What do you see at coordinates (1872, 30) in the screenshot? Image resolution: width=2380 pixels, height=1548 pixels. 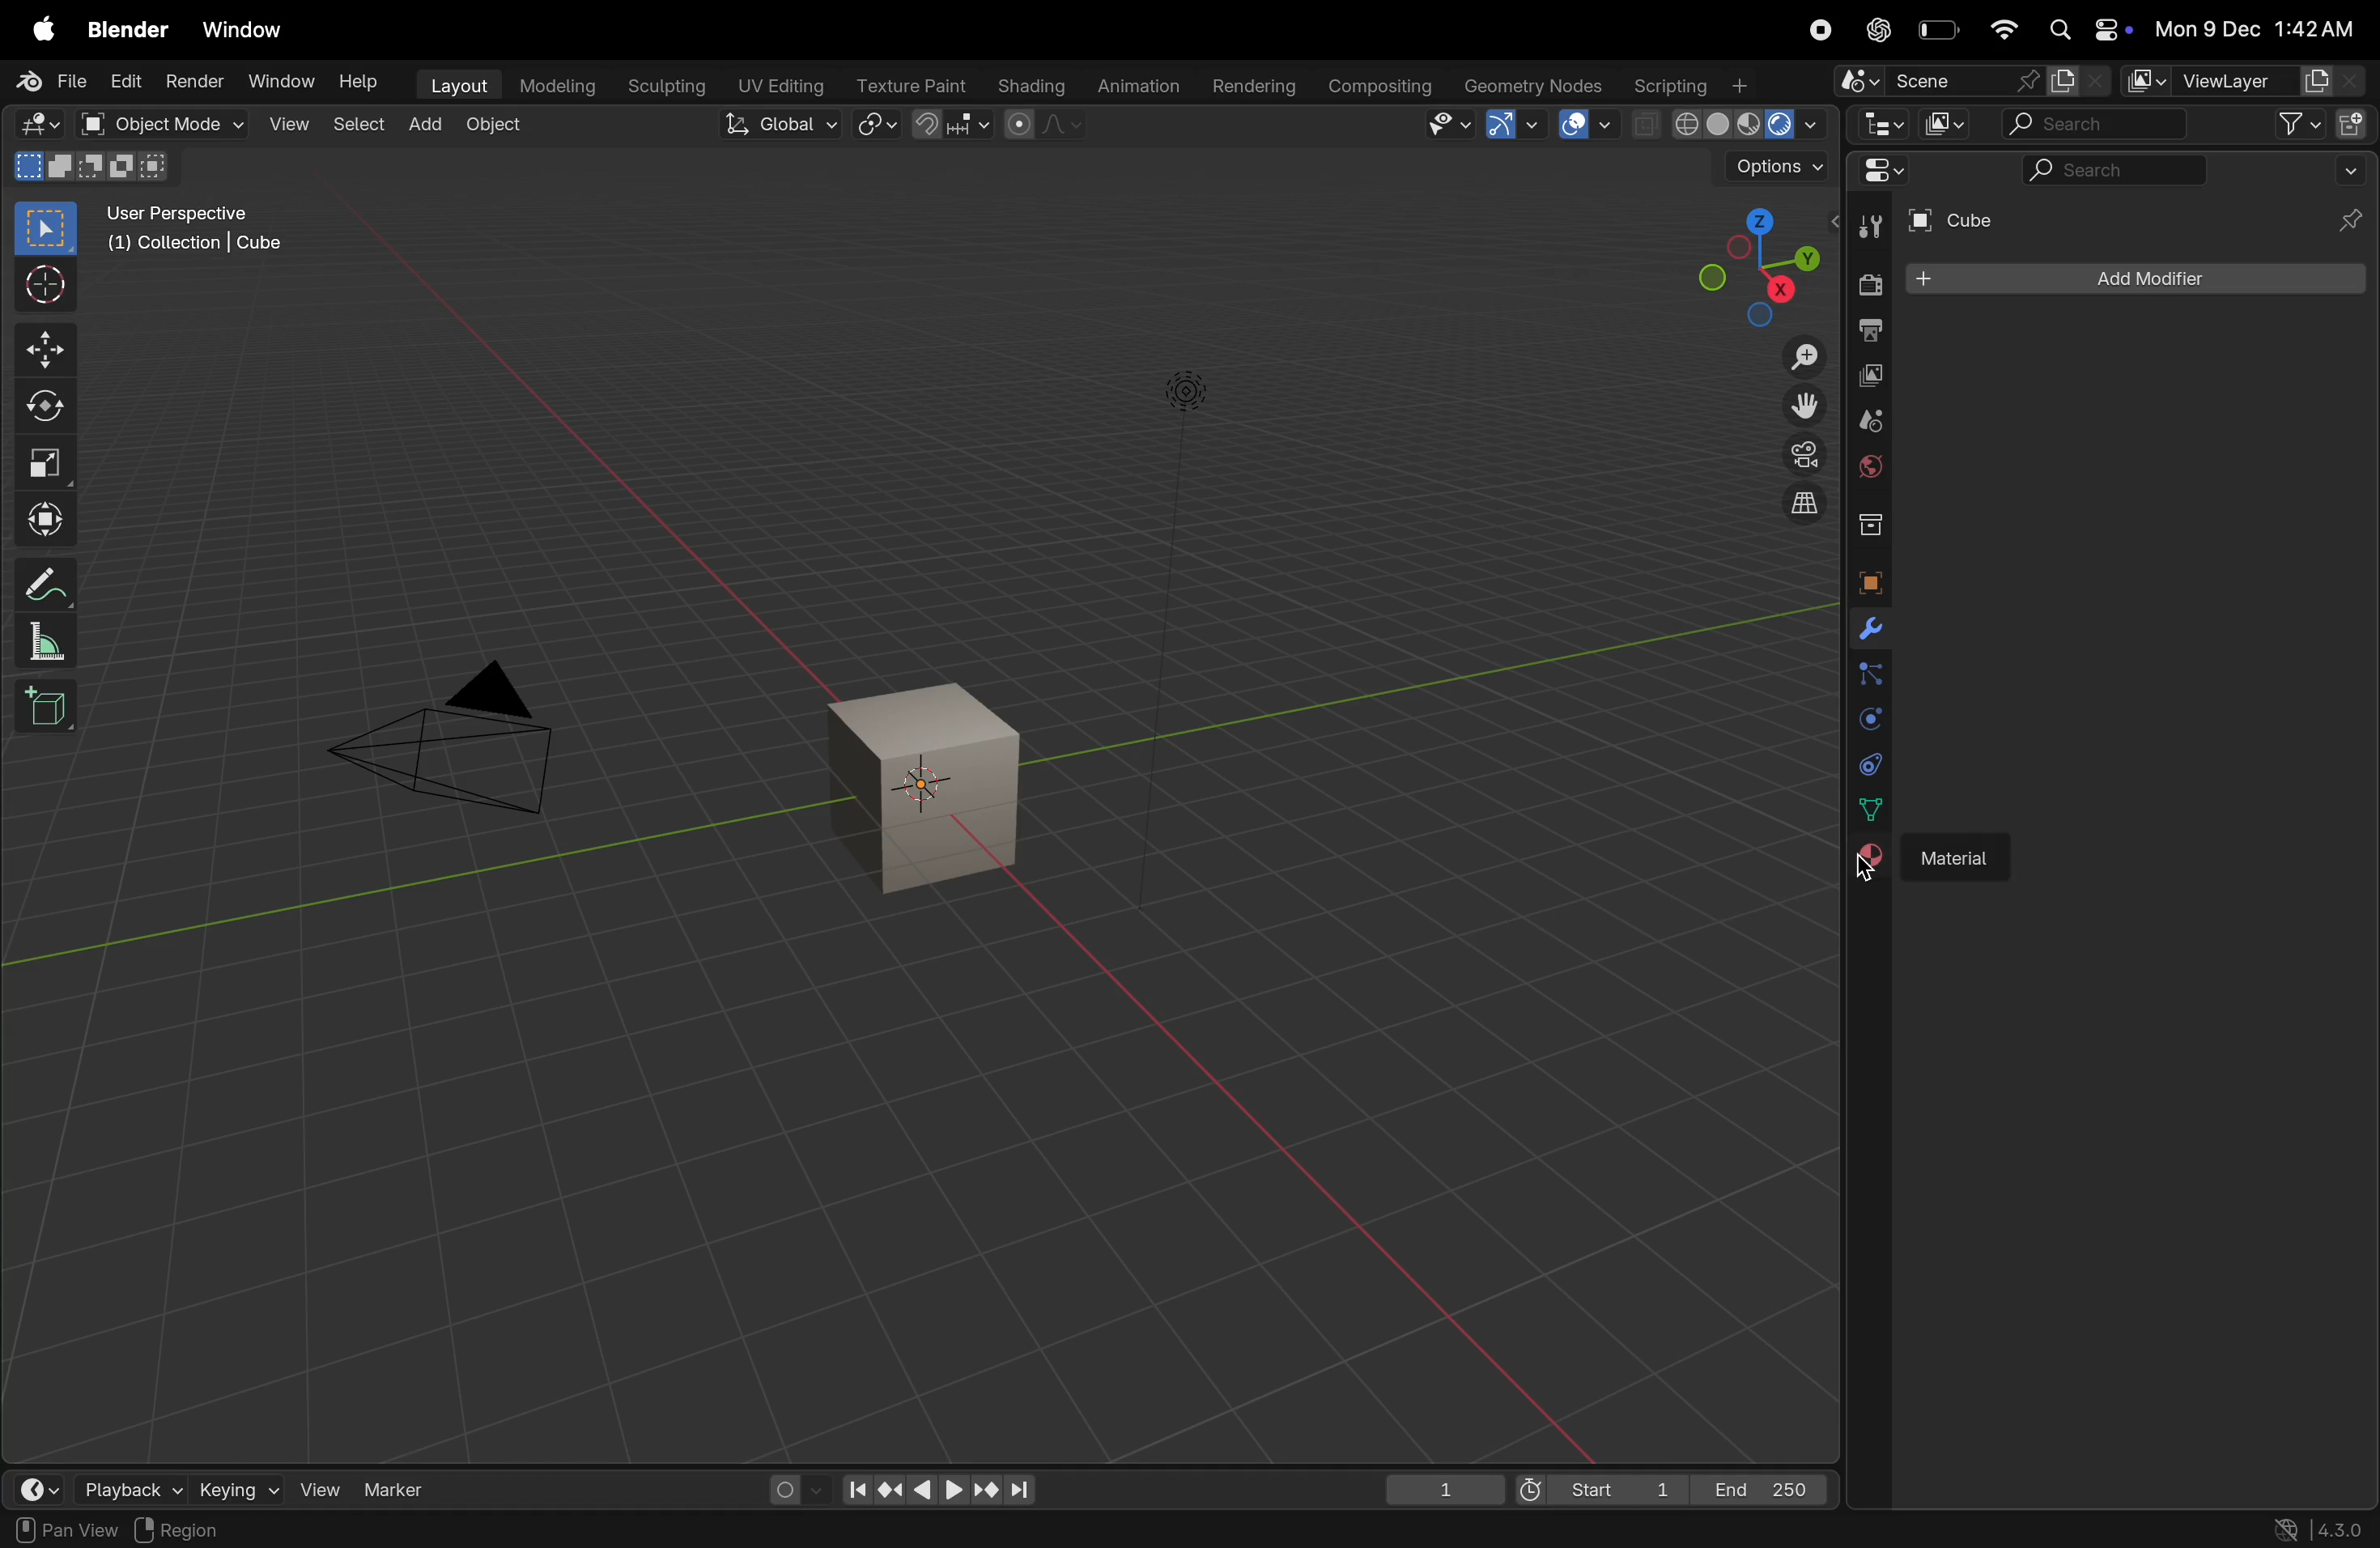 I see `chatgpt` at bounding box center [1872, 30].